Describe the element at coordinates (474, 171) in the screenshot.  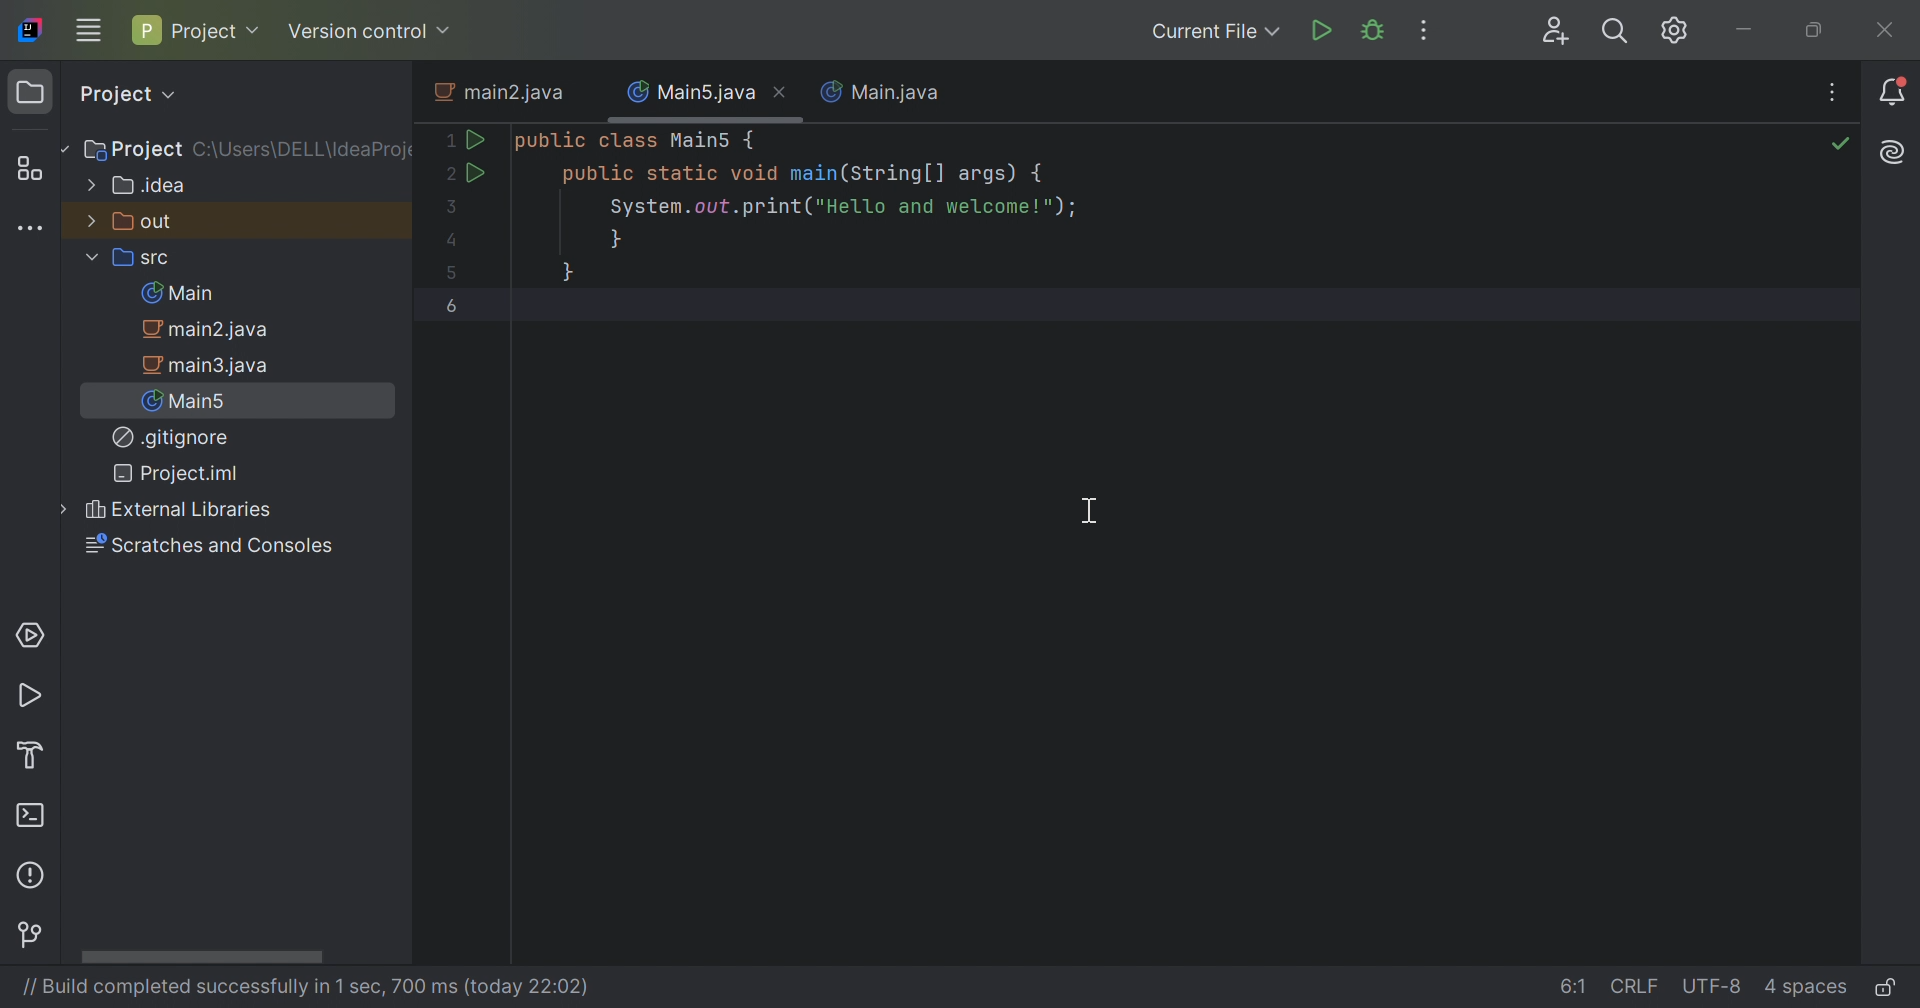
I see `Run` at that location.